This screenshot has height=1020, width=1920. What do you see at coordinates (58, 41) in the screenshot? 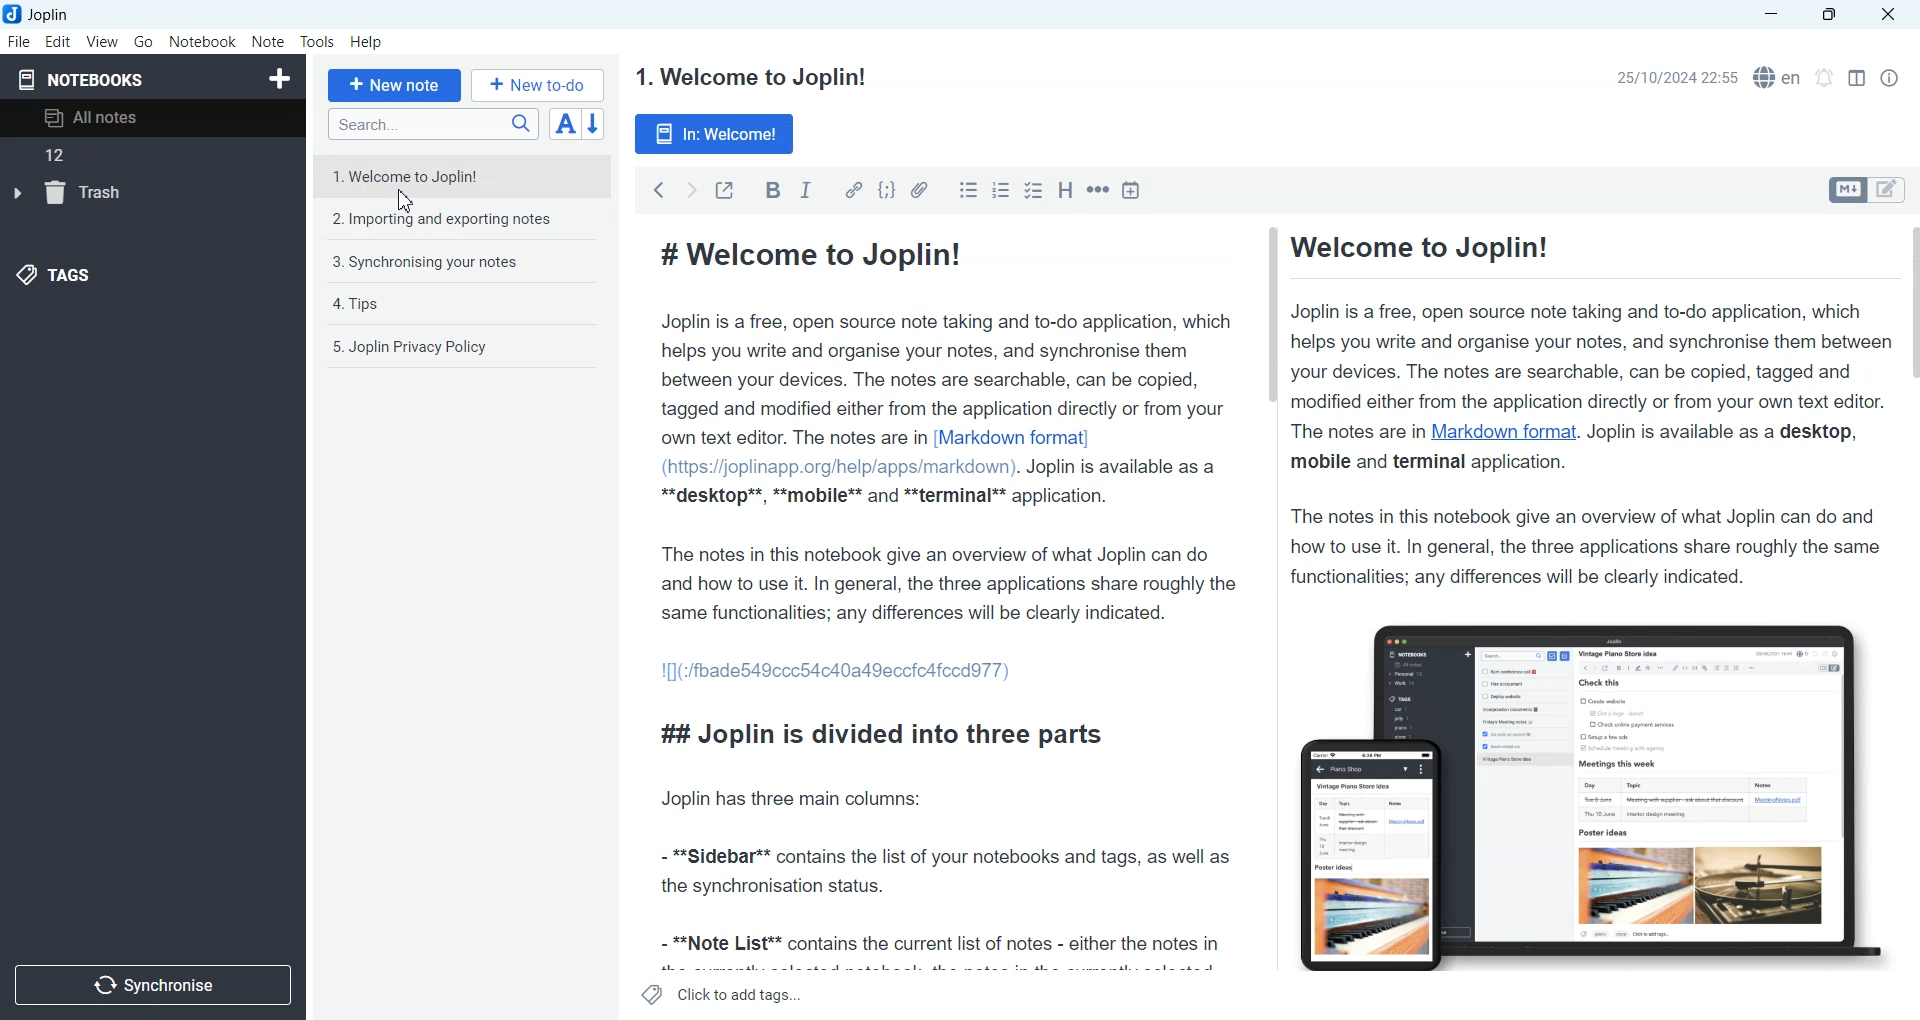
I see `Edit` at bounding box center [58, 41].